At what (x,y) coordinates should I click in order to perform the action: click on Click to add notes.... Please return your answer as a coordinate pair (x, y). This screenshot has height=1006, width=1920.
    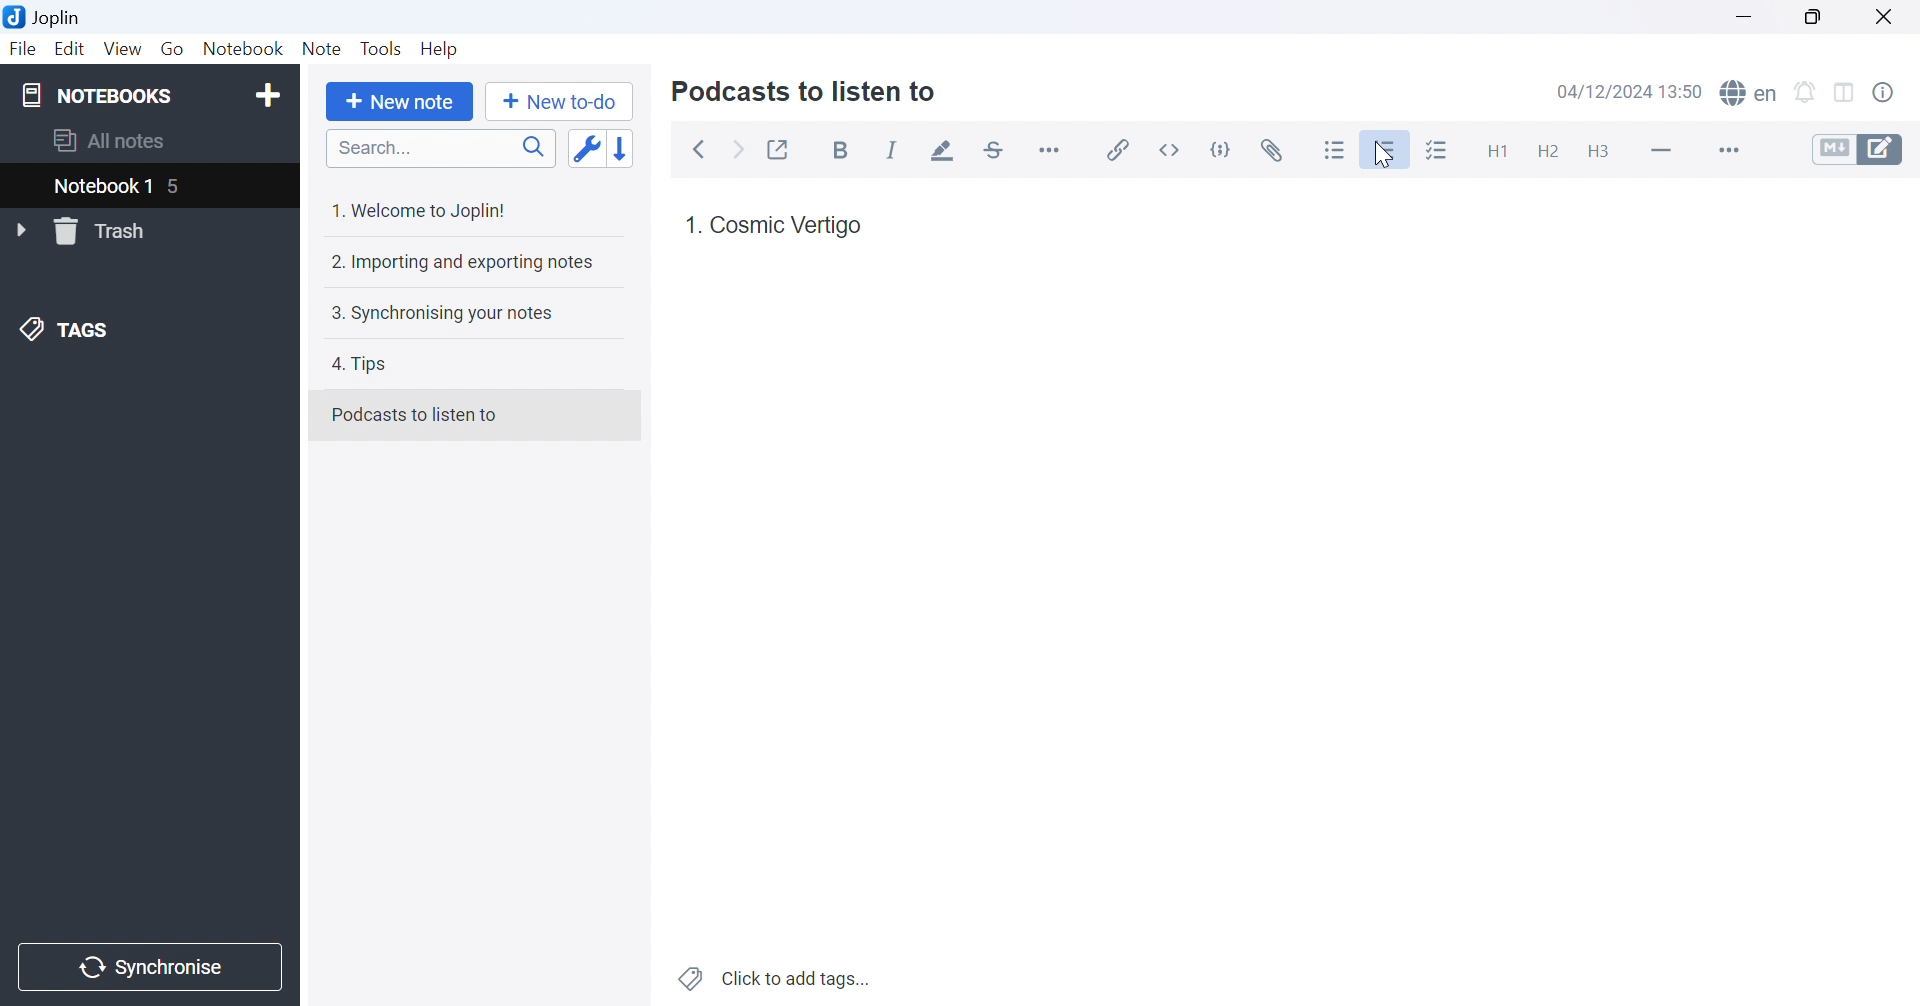
    Looking at the image, I should click on (777, 976).